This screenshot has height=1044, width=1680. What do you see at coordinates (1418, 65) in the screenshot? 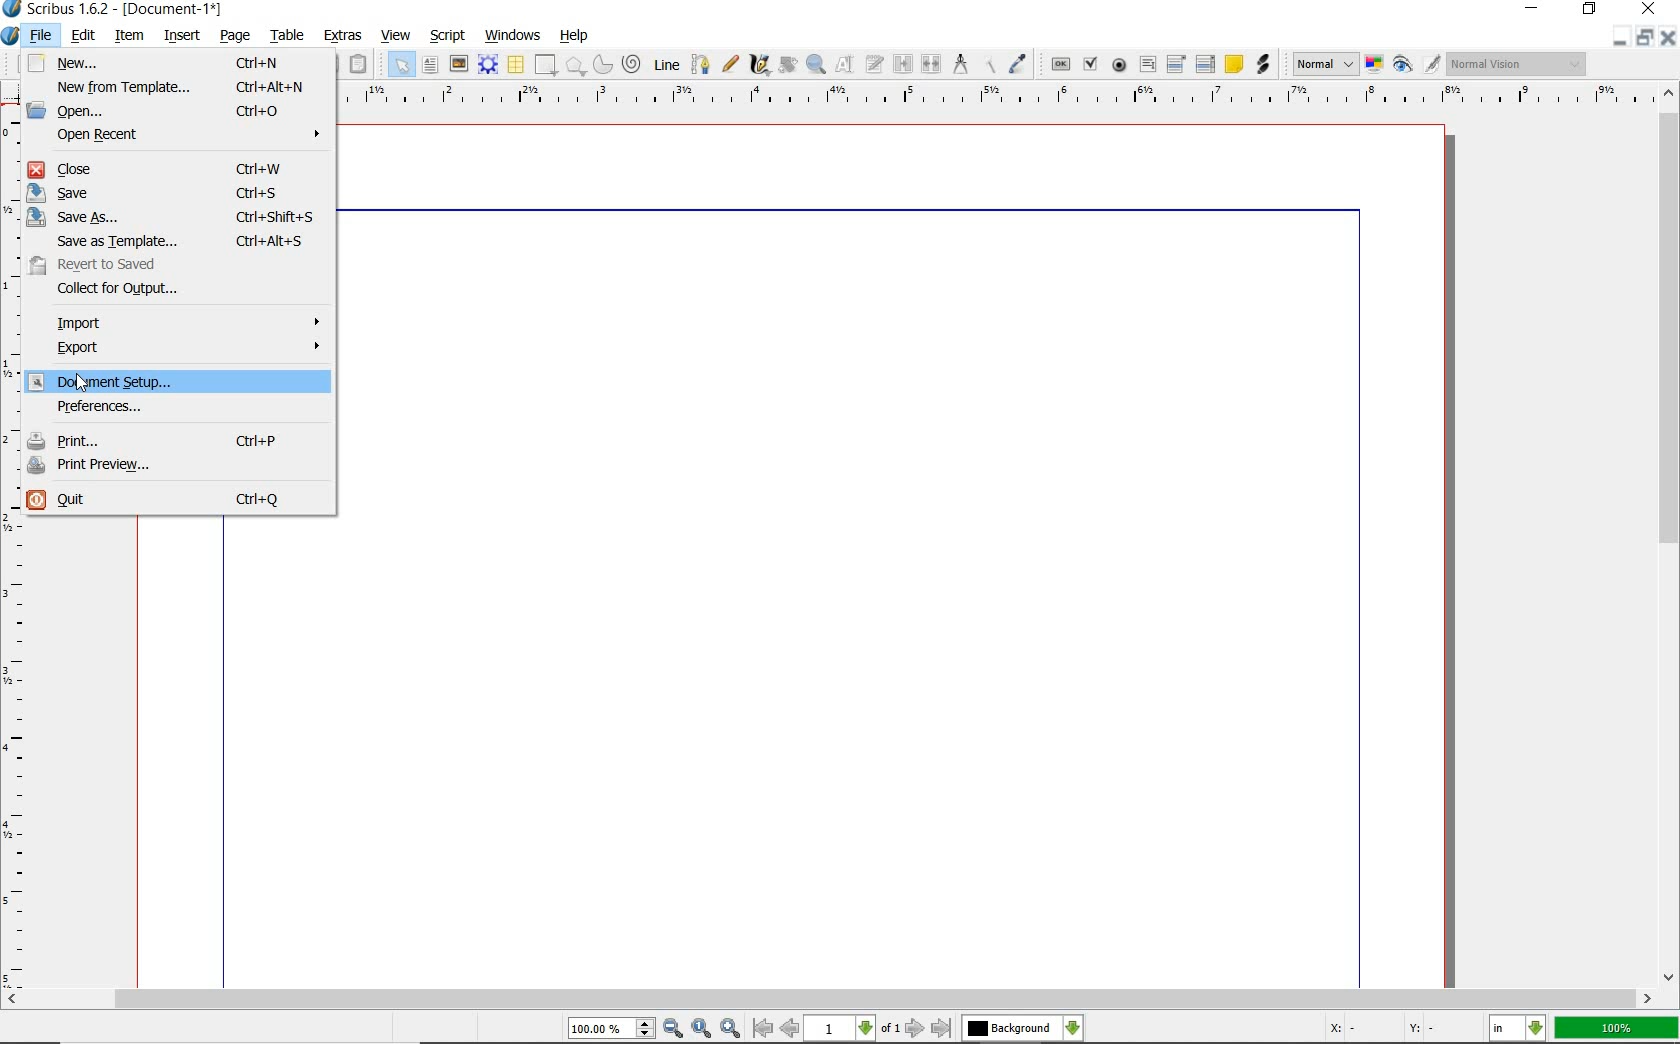
I see `preview mode` at bounding box center [1418, 65].